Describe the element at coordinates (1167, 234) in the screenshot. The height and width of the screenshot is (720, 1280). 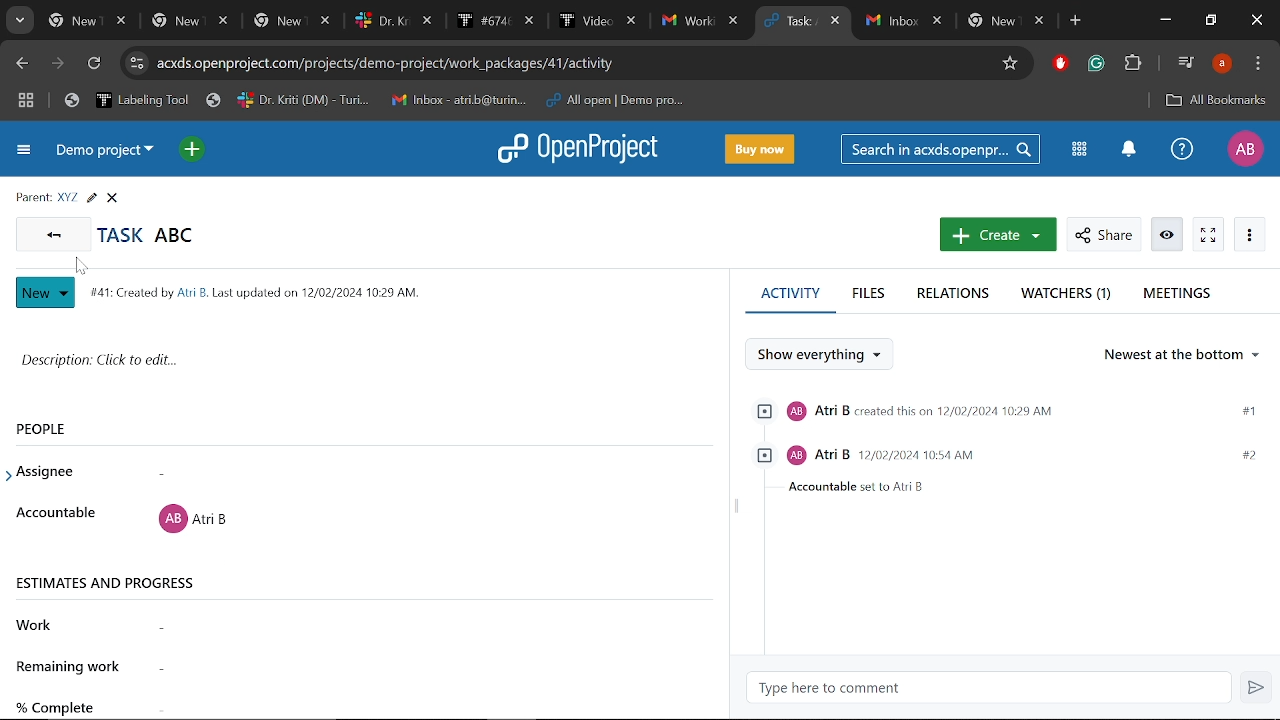
I see `Watch/unwatch` at that location.